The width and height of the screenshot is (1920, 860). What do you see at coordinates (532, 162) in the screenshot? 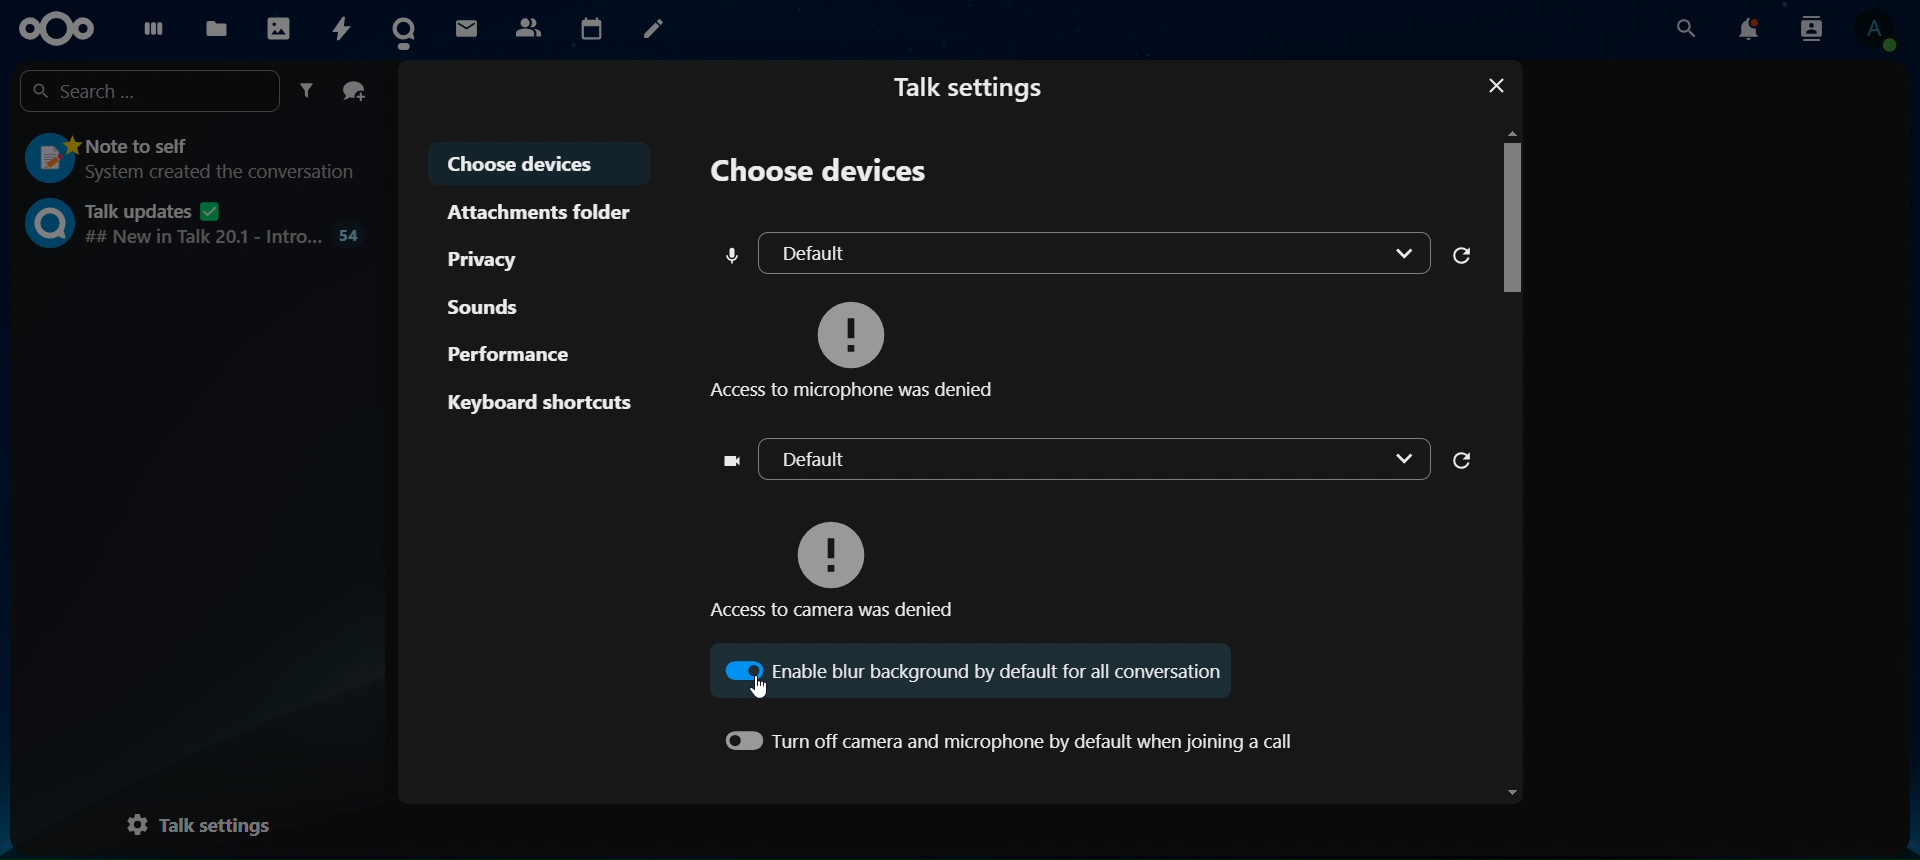
I see `choose devices` at bounding box center [532, 162].